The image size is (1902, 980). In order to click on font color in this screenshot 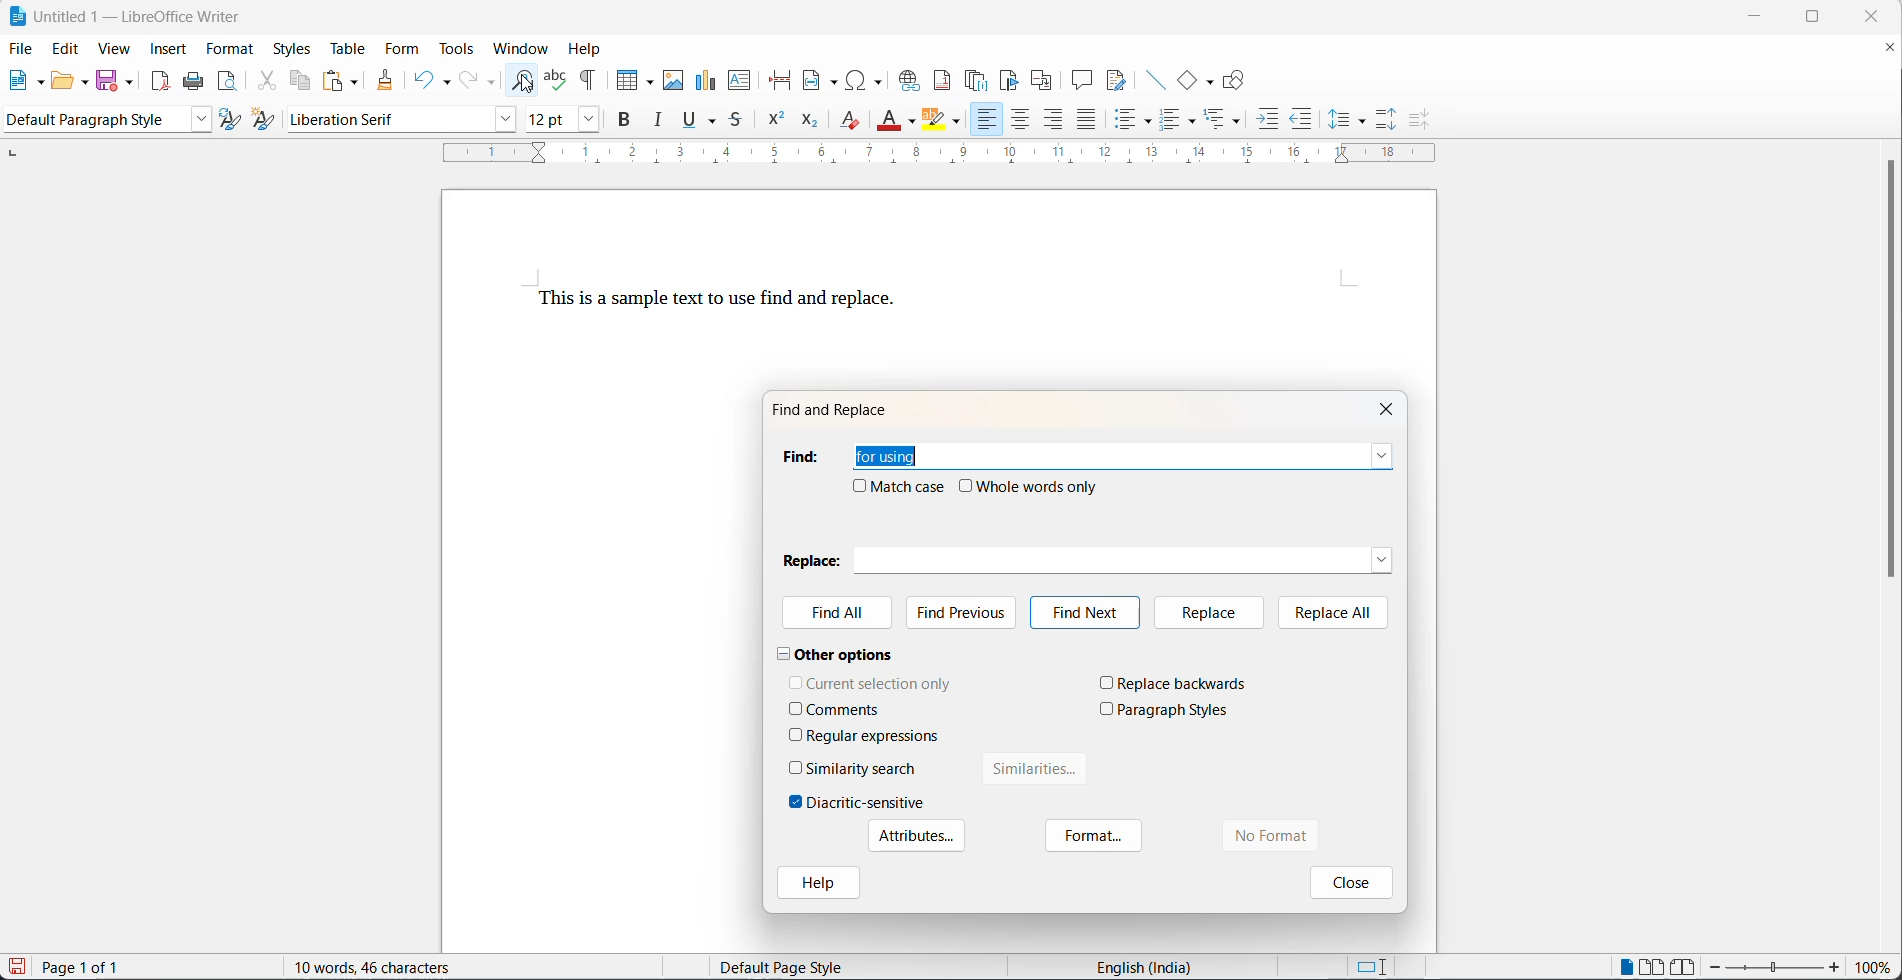, I will do `click(890, 119)`.